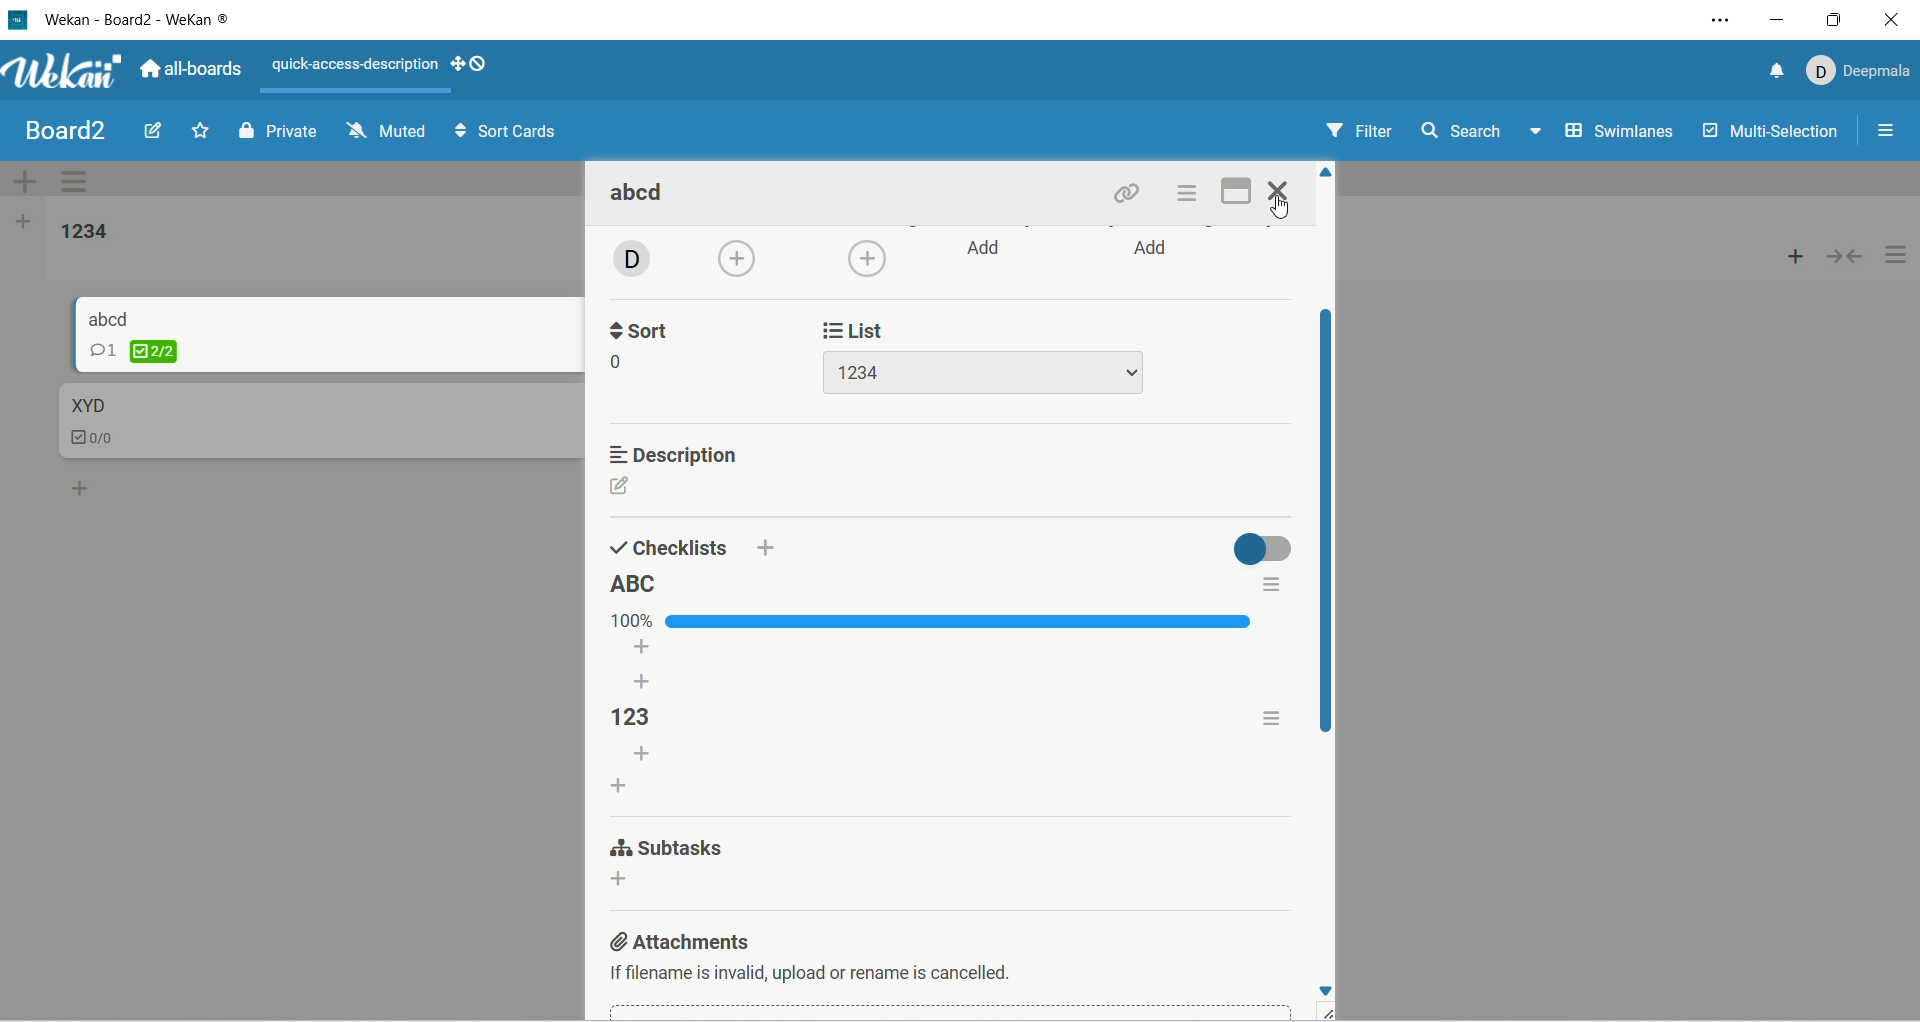 This screenshot has height=1022, width=1920. I want to click on options, so click(1274, 719).